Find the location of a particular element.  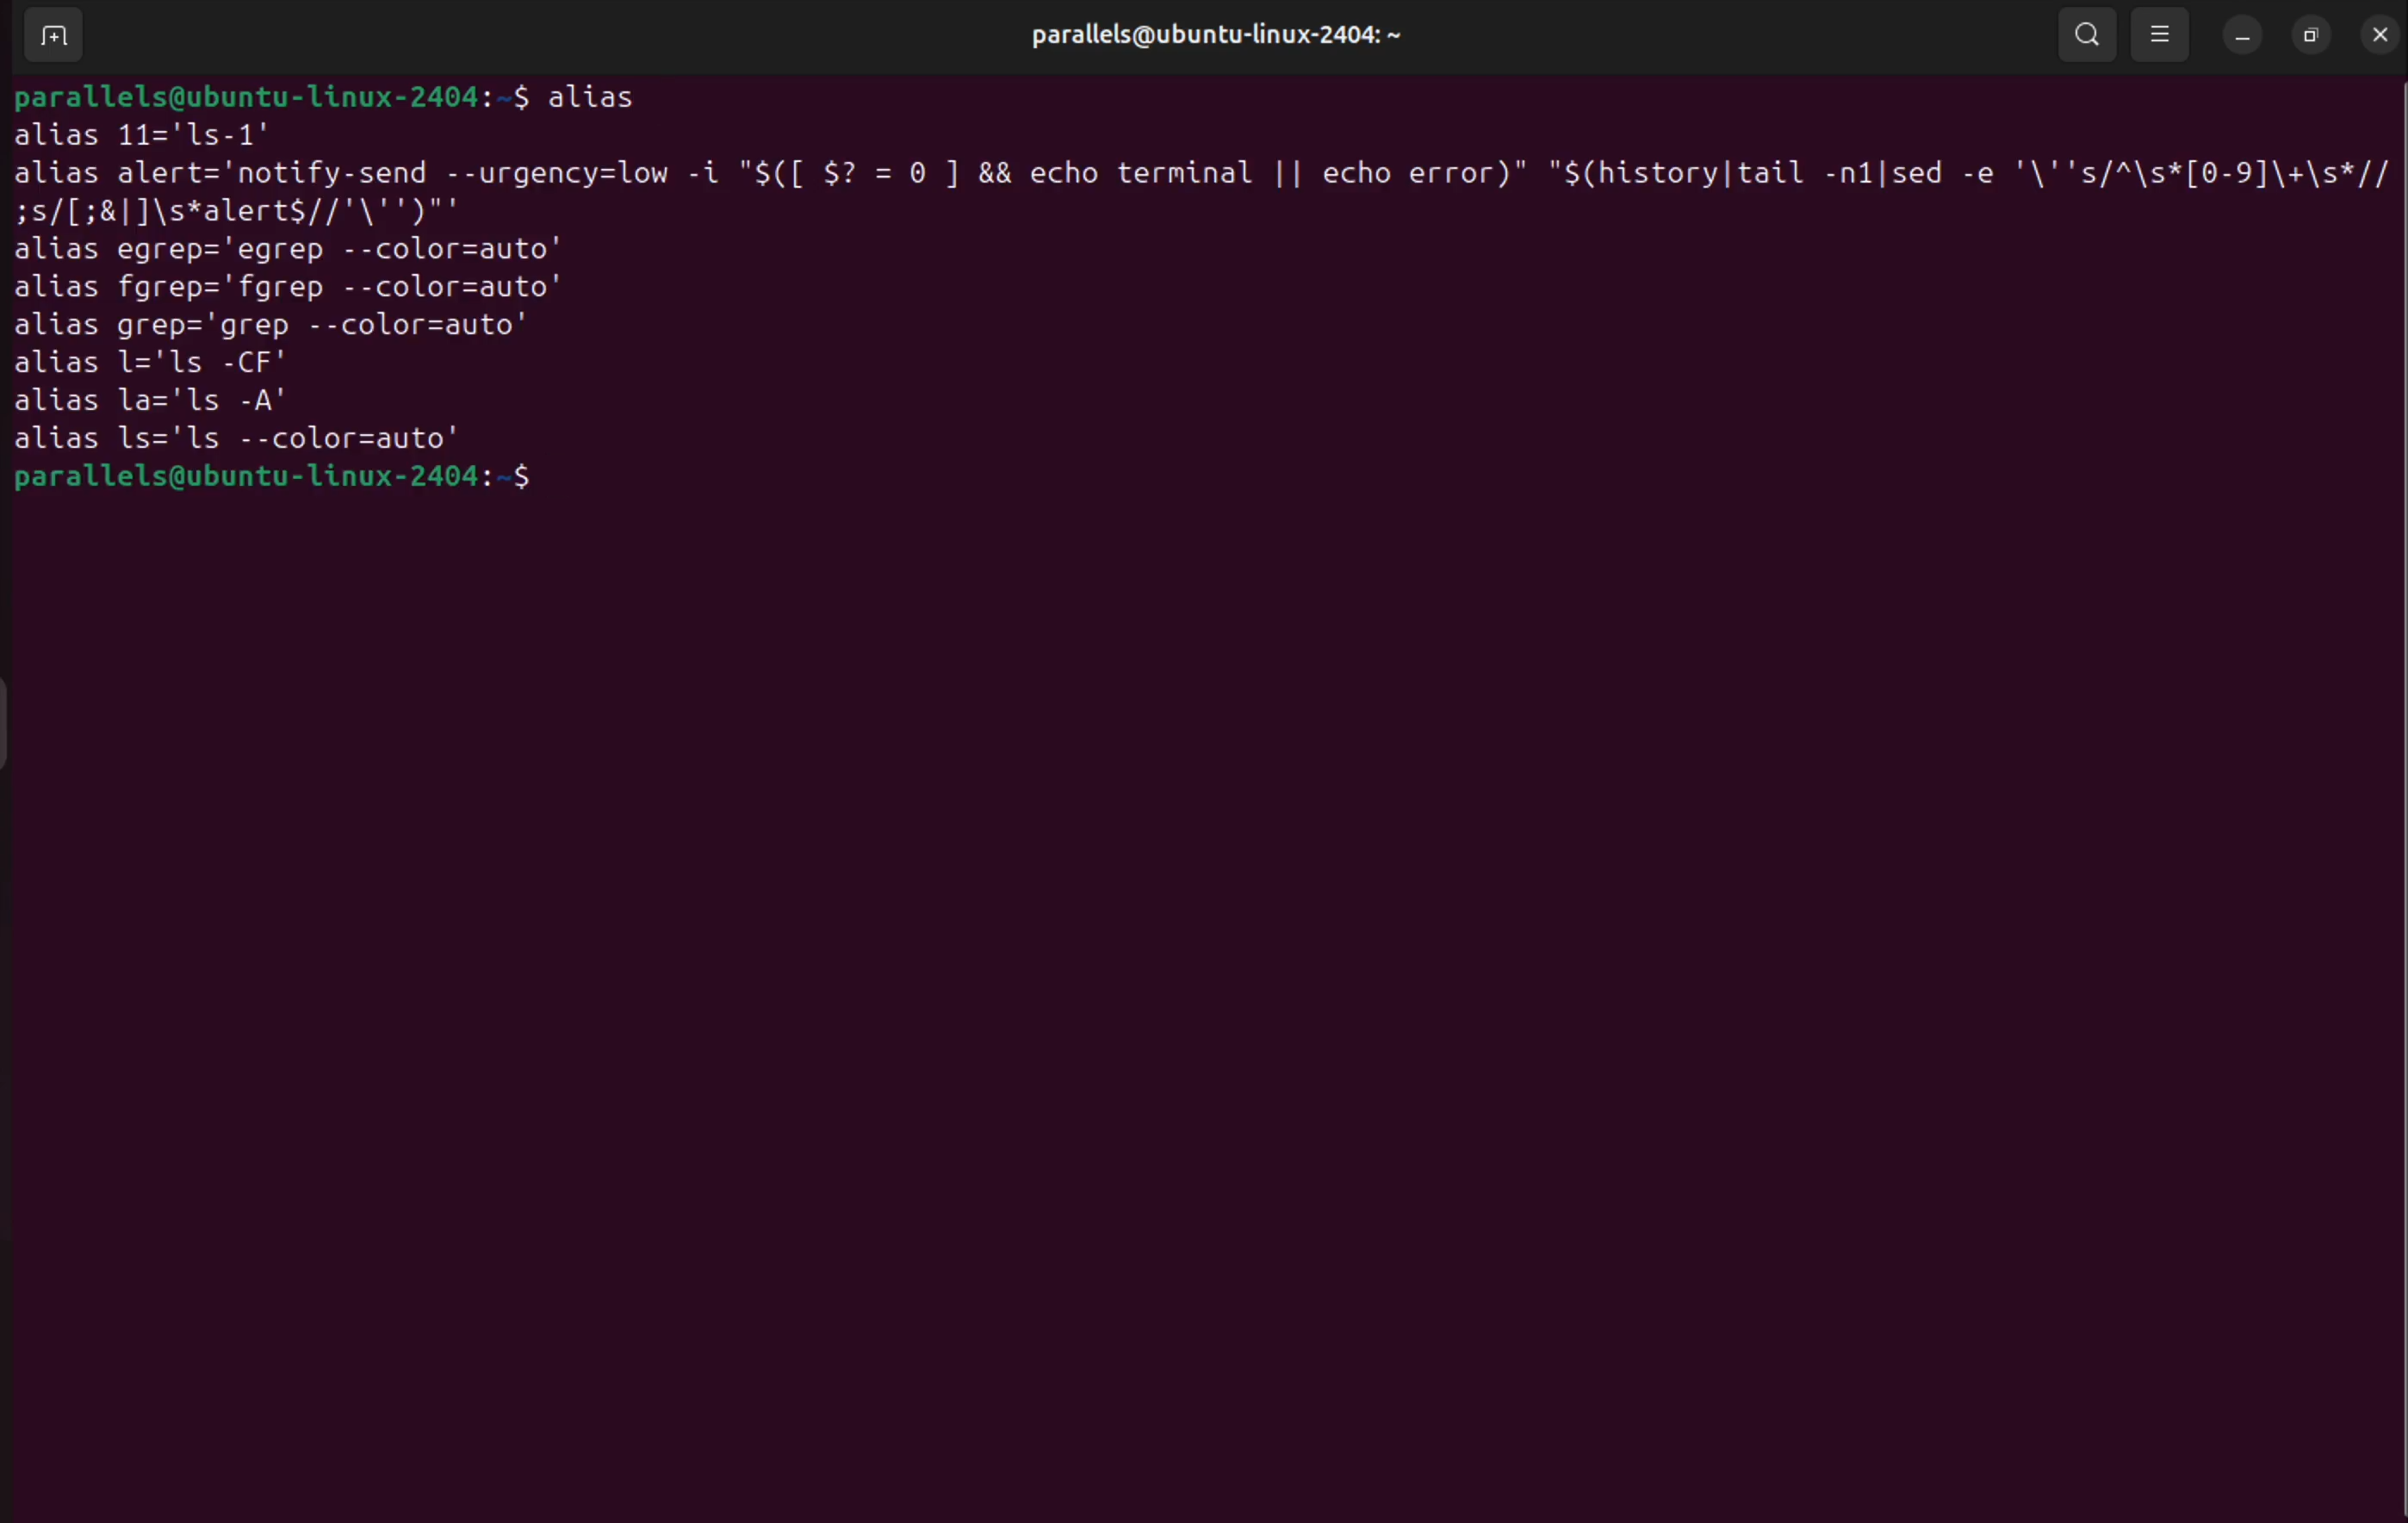

close is located at coordinates (2381, 33).